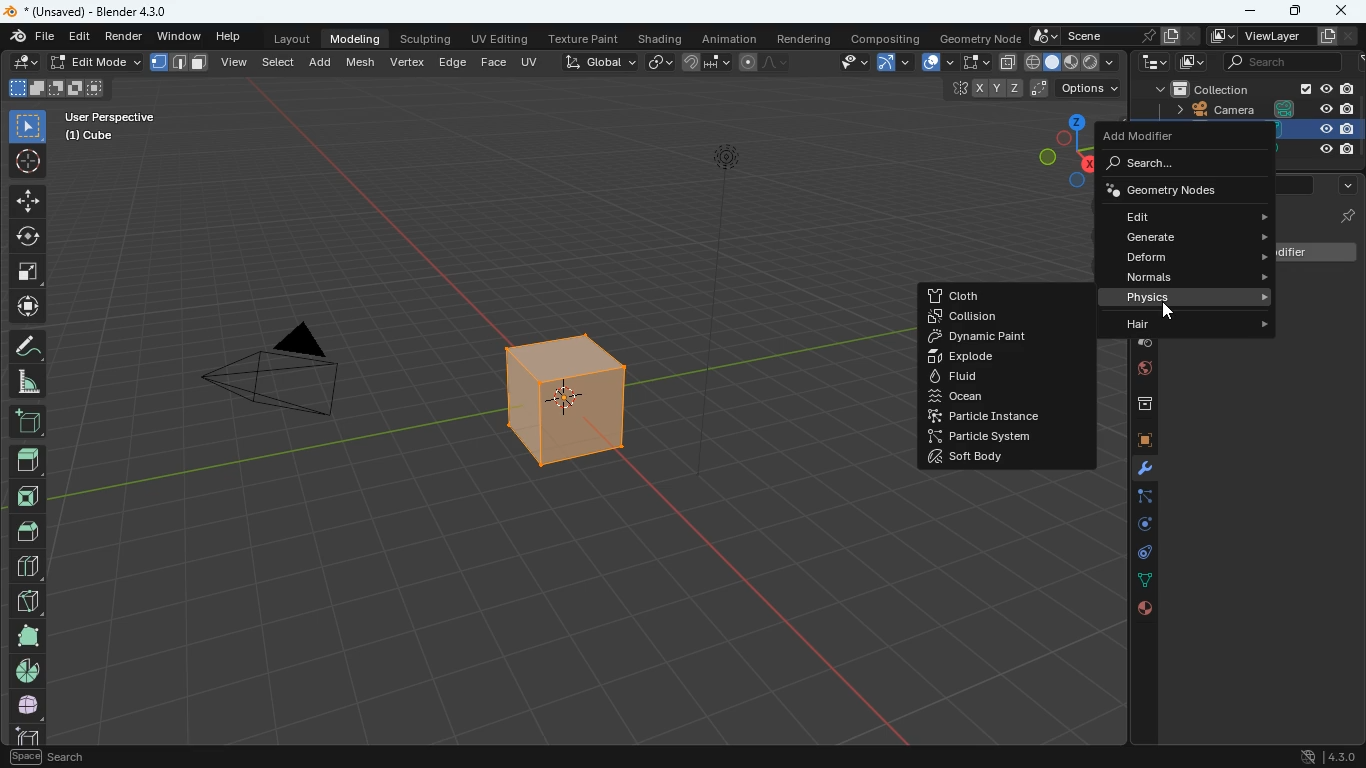  Describe the element at coordinates (1135, 471) in the screenshot. I see `tools` at that location.